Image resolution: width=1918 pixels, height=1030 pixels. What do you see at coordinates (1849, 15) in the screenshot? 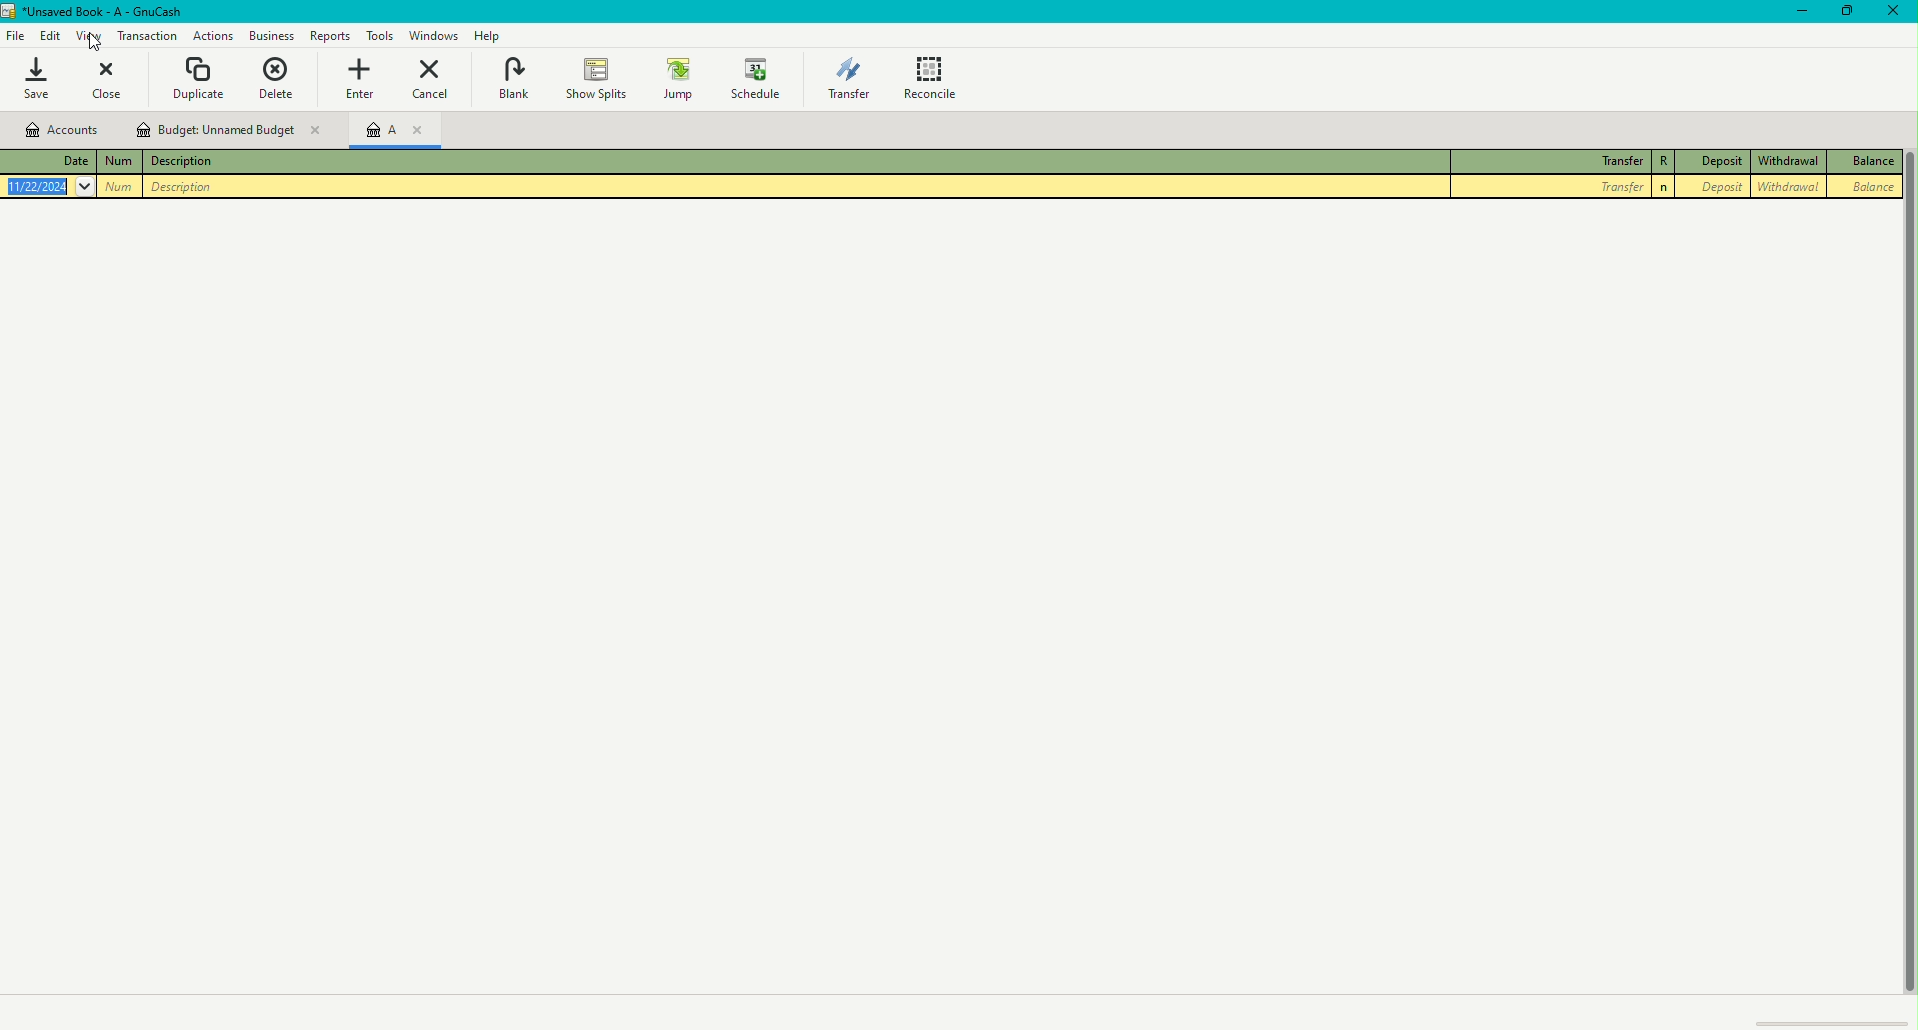
I see `Restore` at bounding box center [1849, 15].